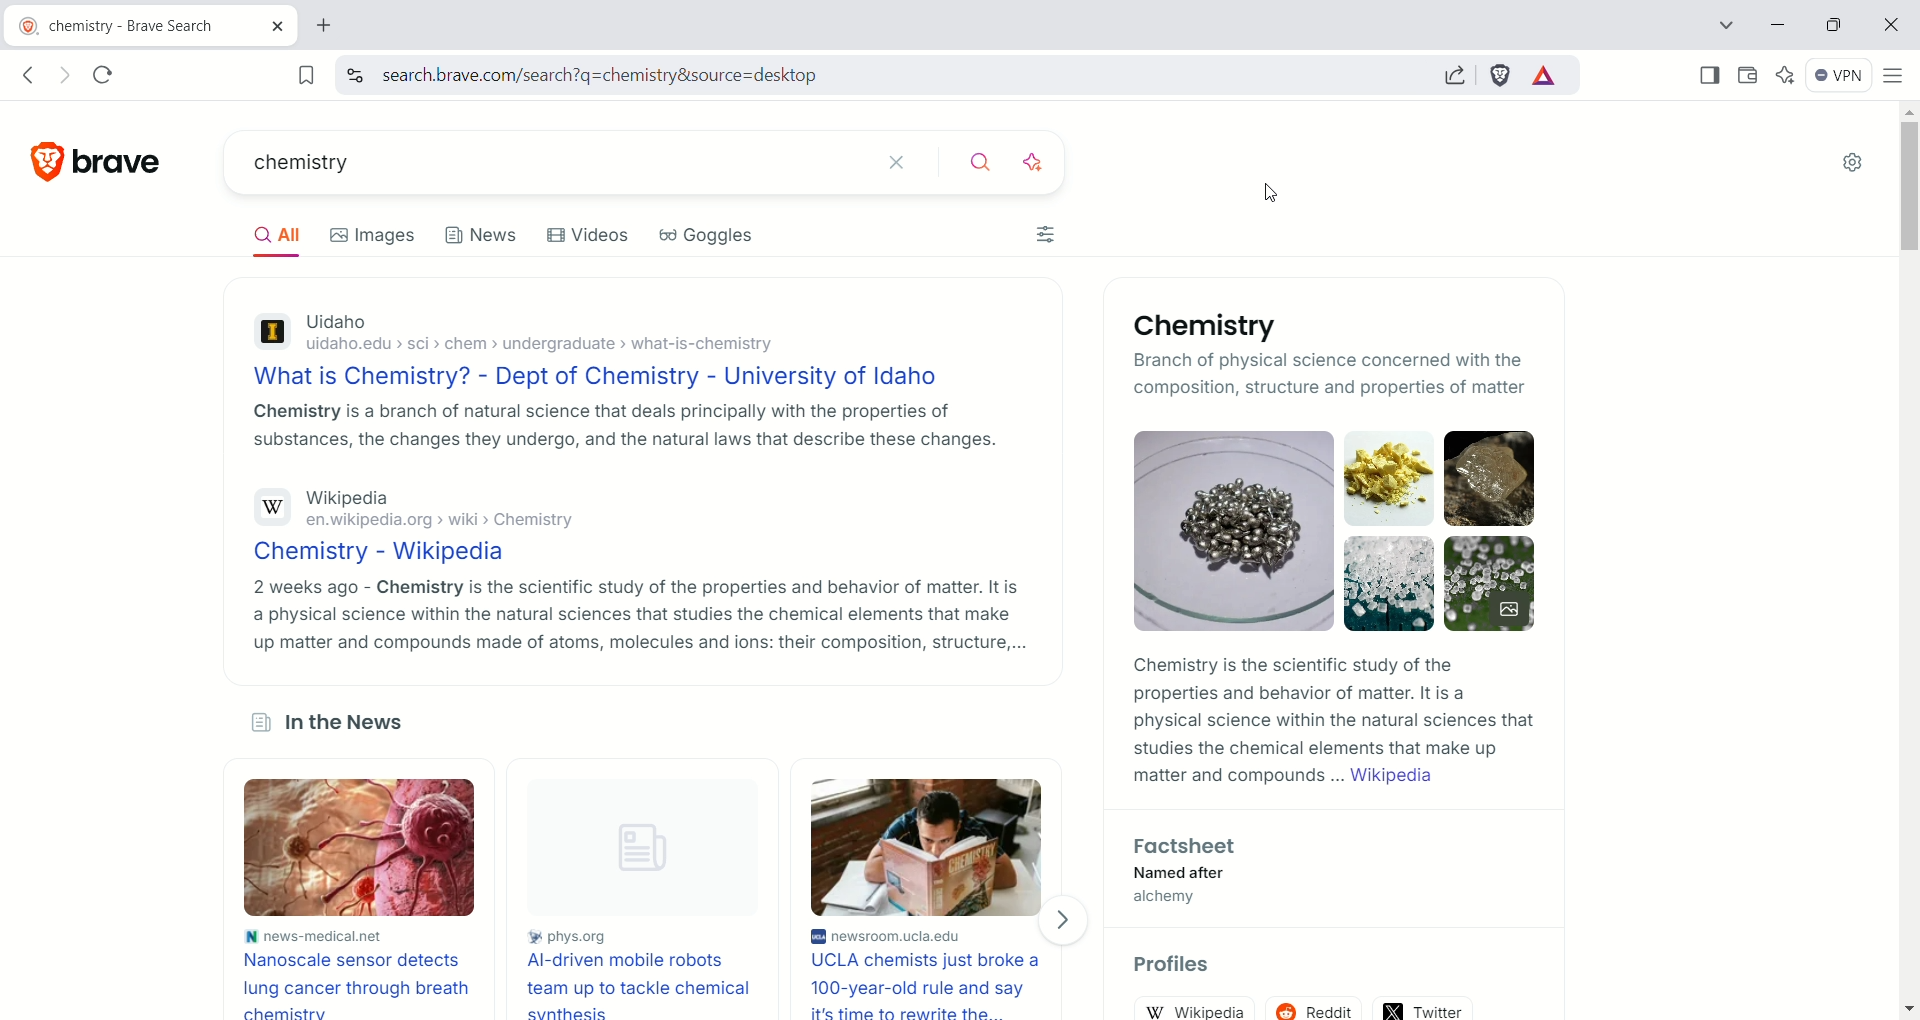 The height and width of the screenshot is (1020, 1920). Describe the element at coordinates (361, 983) in the screenshot. I see `nanoscale sensor detects lung cancer through breath chemistry` at that location.